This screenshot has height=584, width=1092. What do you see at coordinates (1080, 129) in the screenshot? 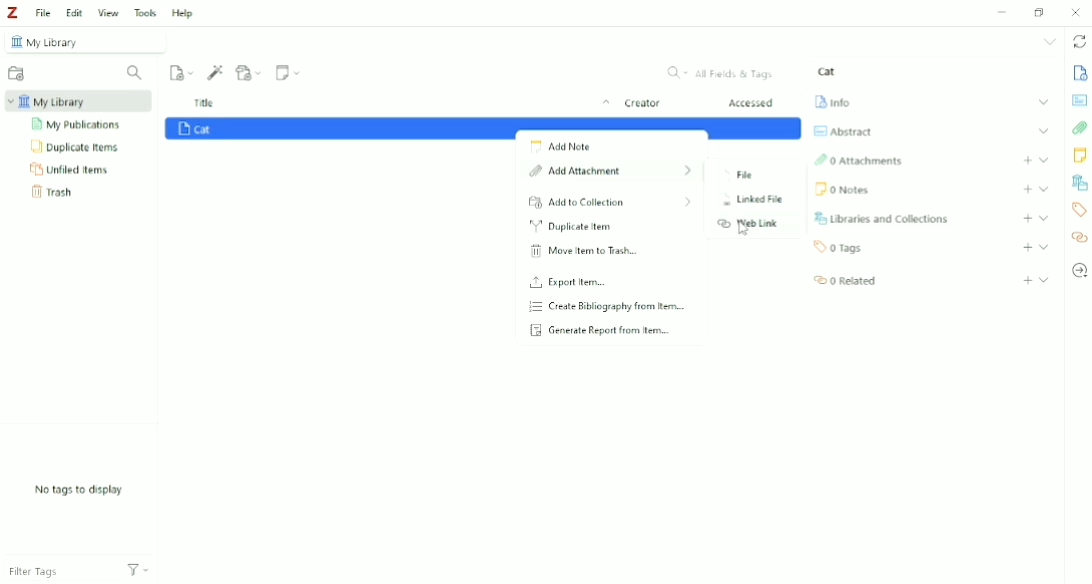
I see `Attachments` at bounding box center [1080, 129].